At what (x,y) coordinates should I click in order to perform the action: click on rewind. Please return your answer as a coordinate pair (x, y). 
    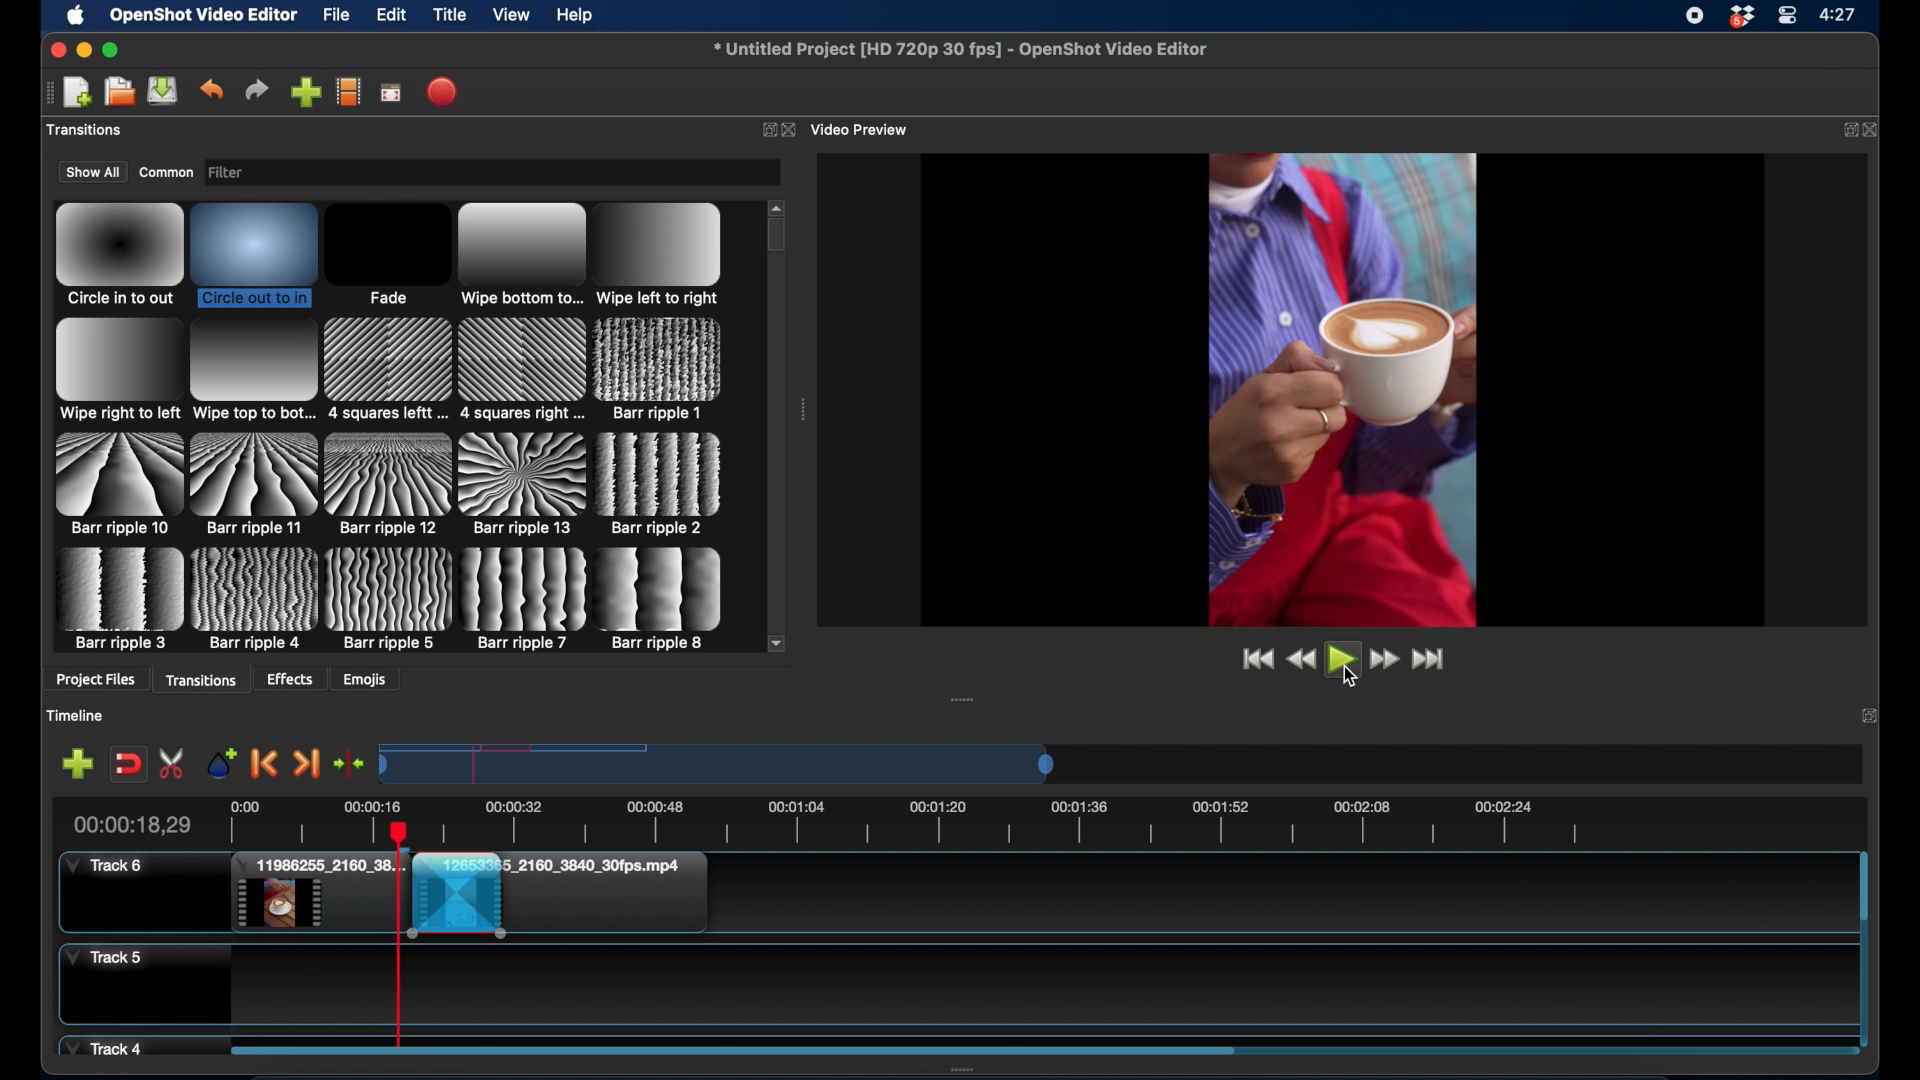
    Looking at the image, I should click on (1301, 662).